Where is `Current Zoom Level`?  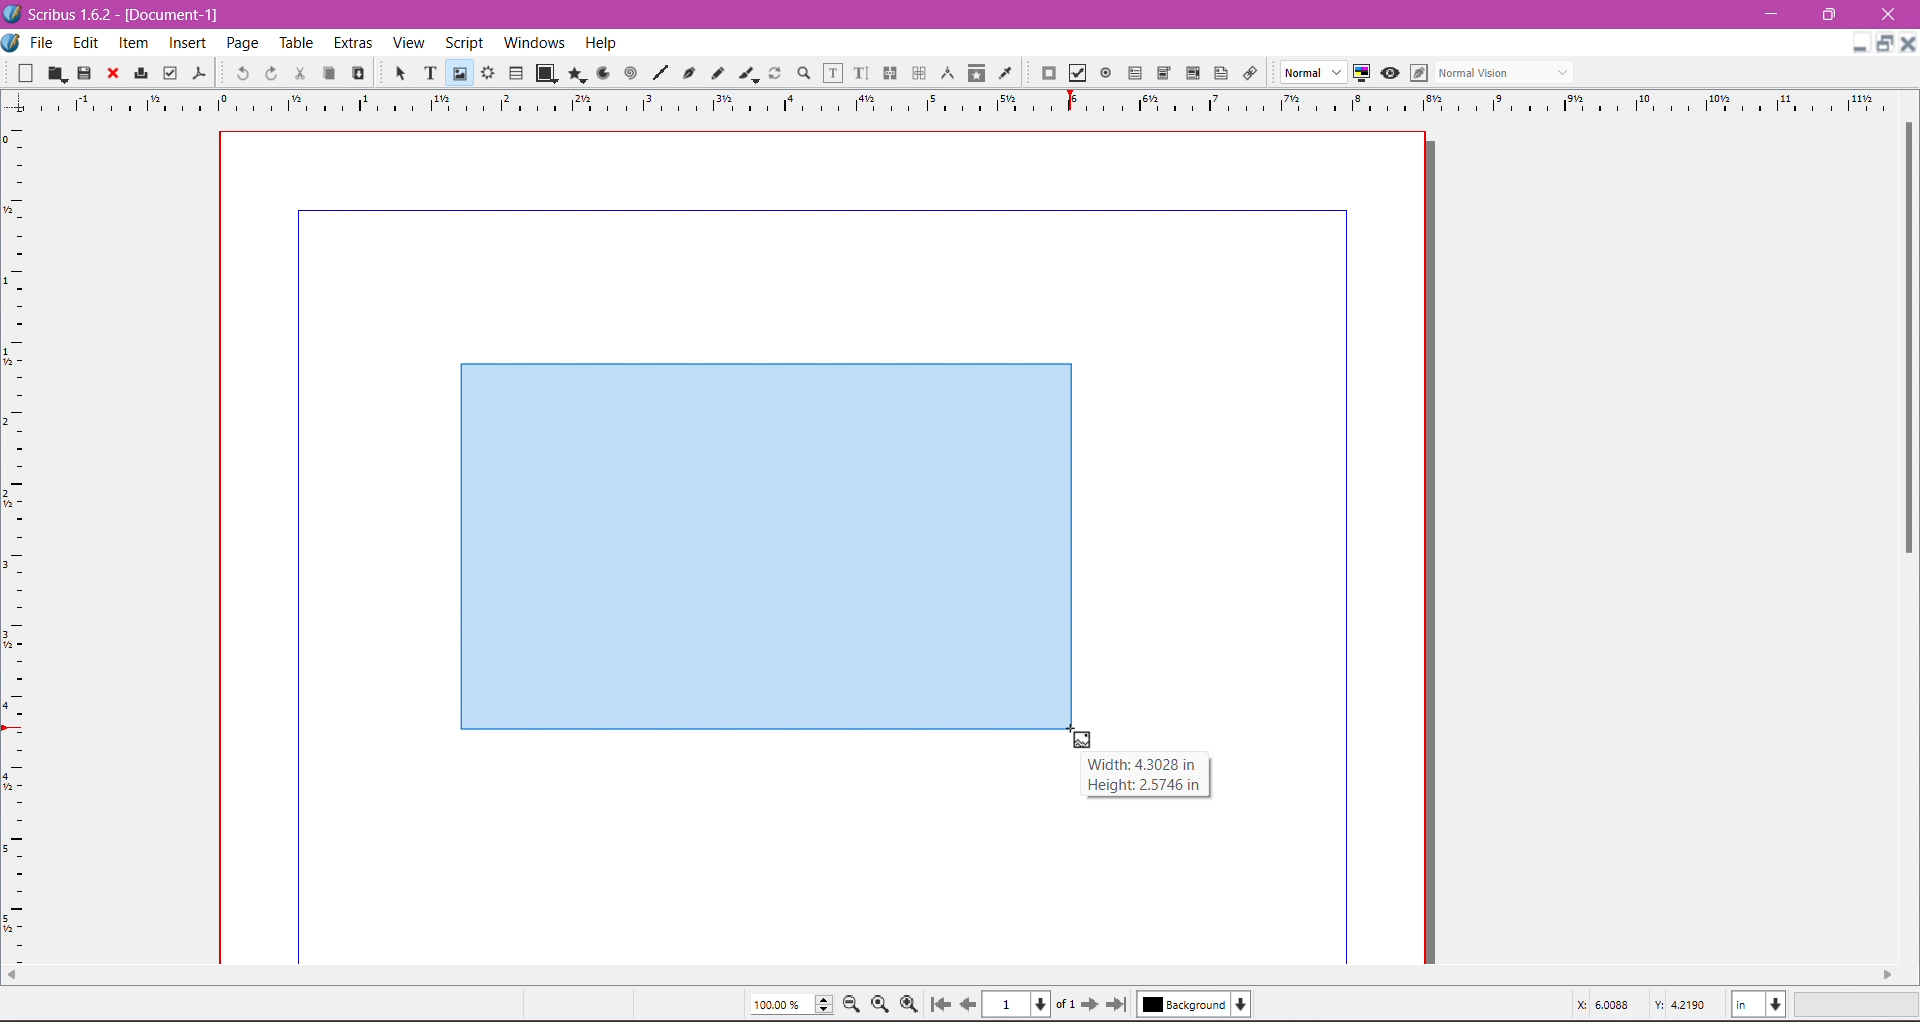 Current Zoom Level is located at coordinates (792, 1004).